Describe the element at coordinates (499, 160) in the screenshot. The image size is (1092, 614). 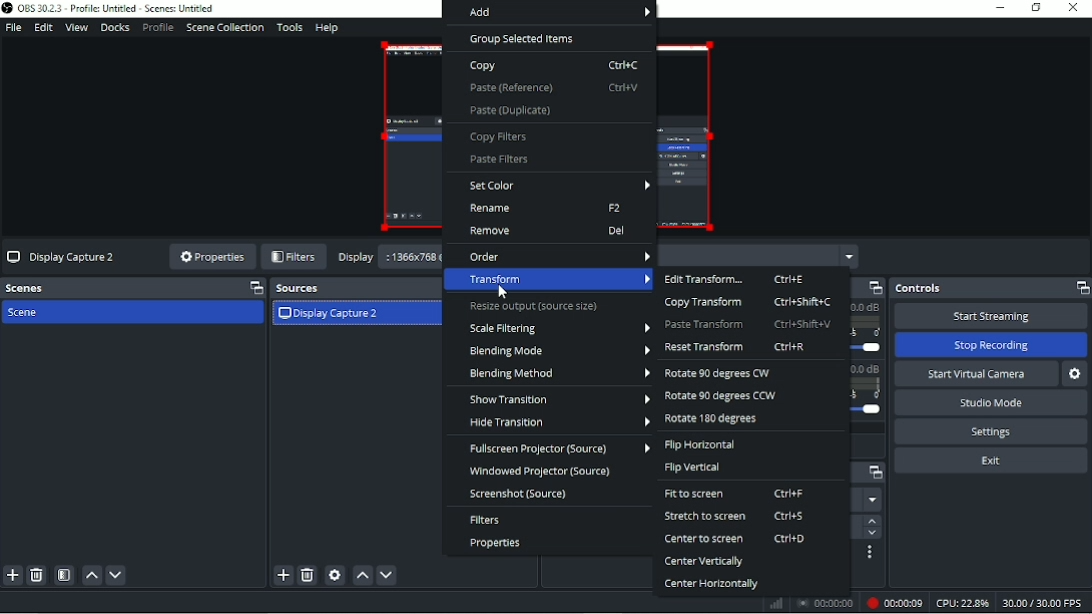
I see `Paste filters` at that location.